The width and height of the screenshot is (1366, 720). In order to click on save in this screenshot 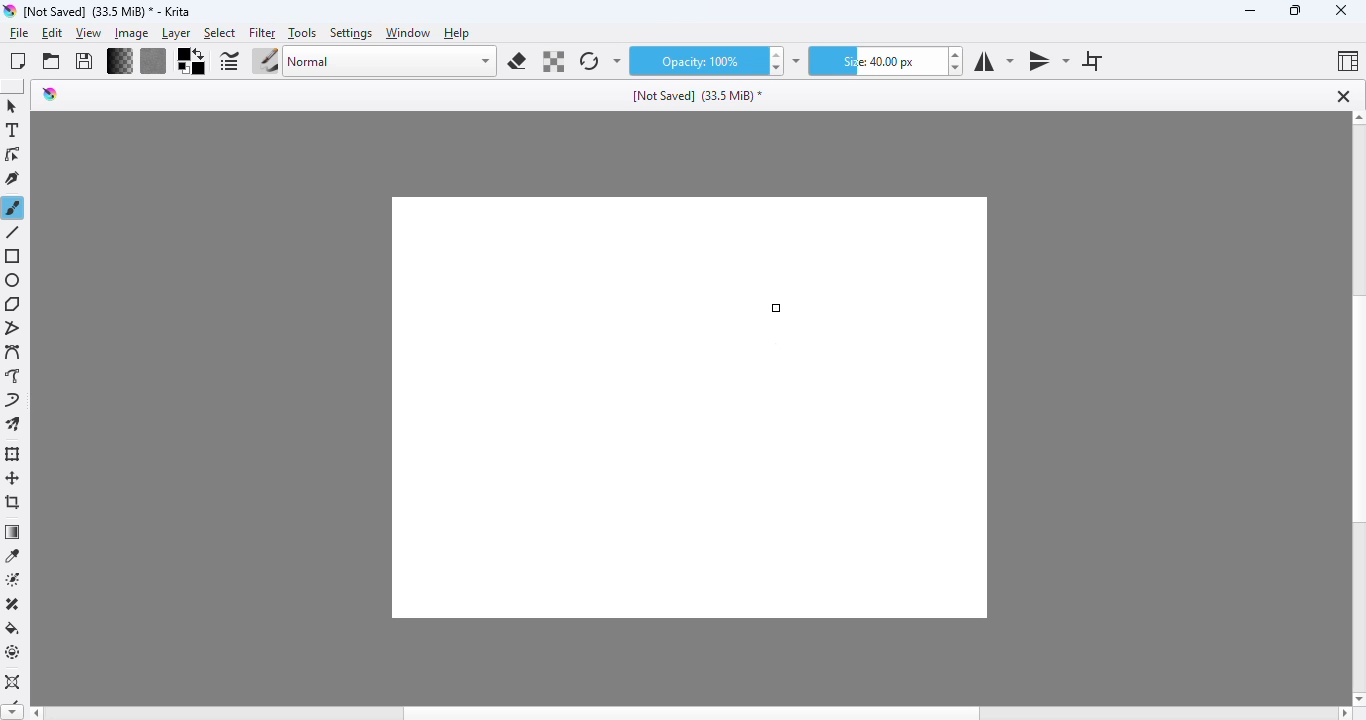, I will do `click(84, 61)`.